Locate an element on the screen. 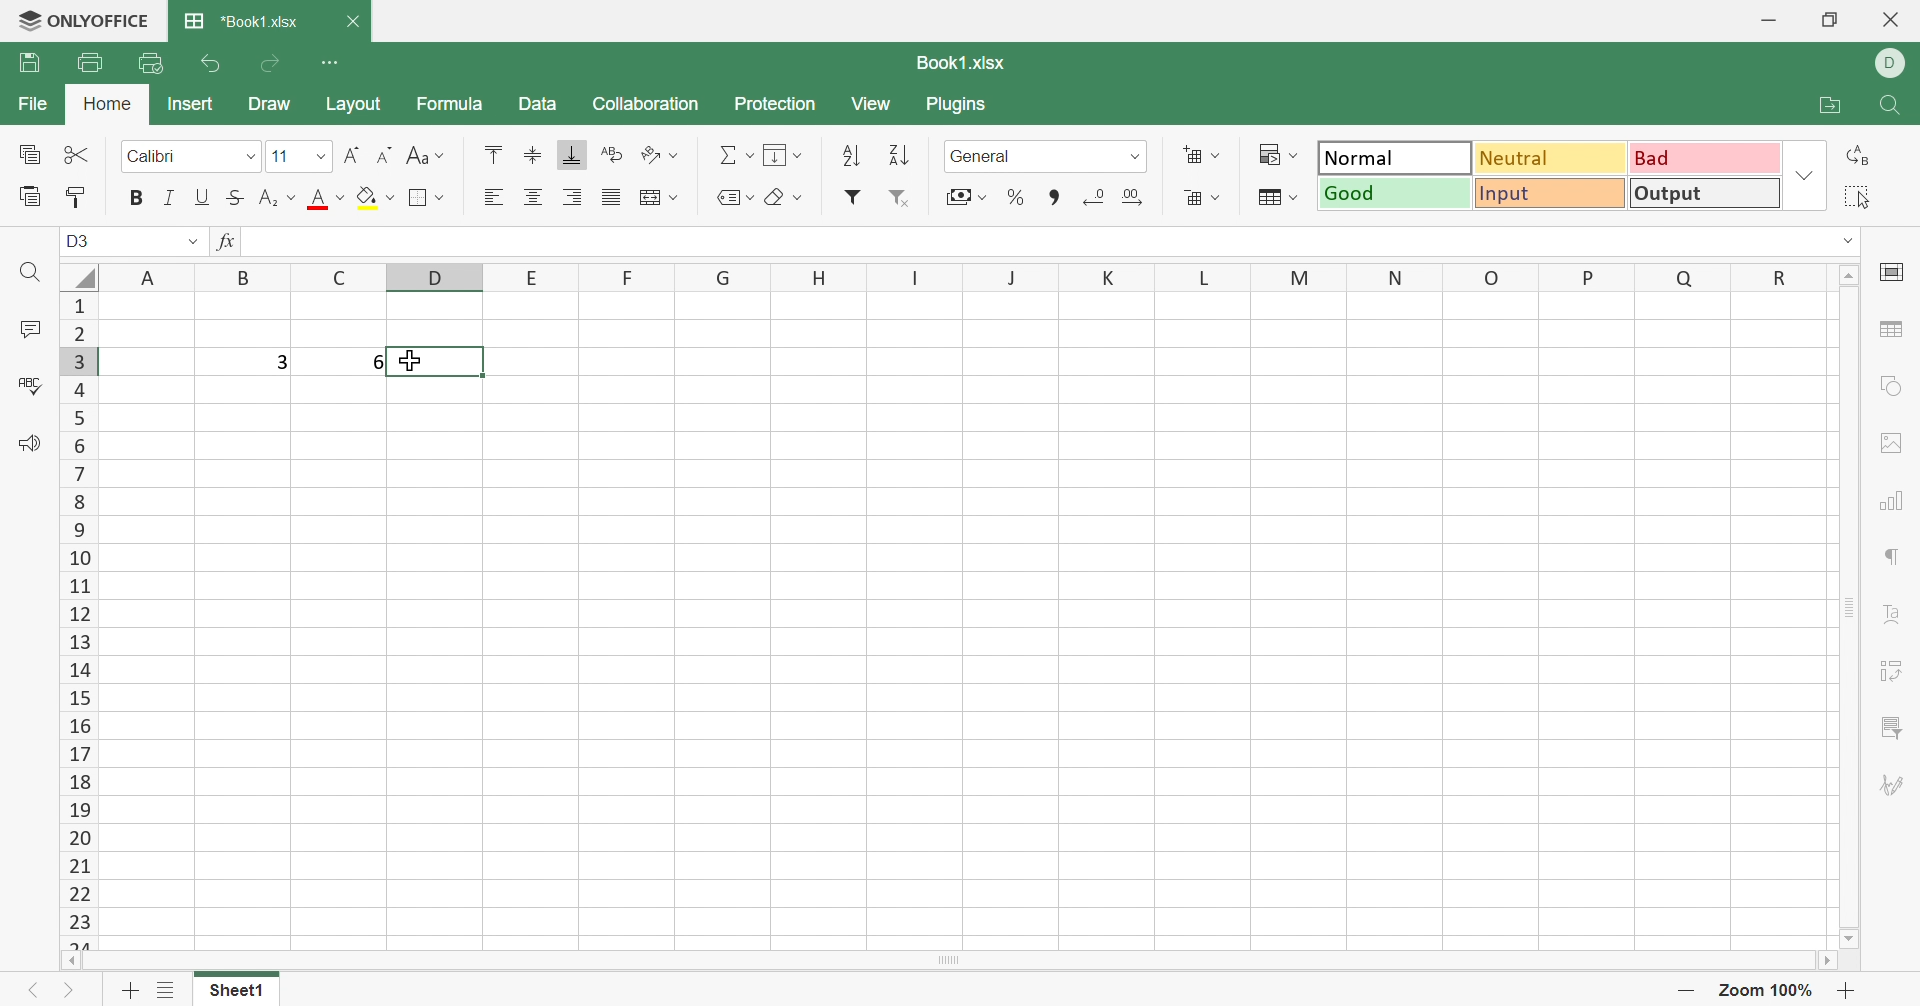 The image size is (1920, 1006). Good is located at coordinates (1396, 192).